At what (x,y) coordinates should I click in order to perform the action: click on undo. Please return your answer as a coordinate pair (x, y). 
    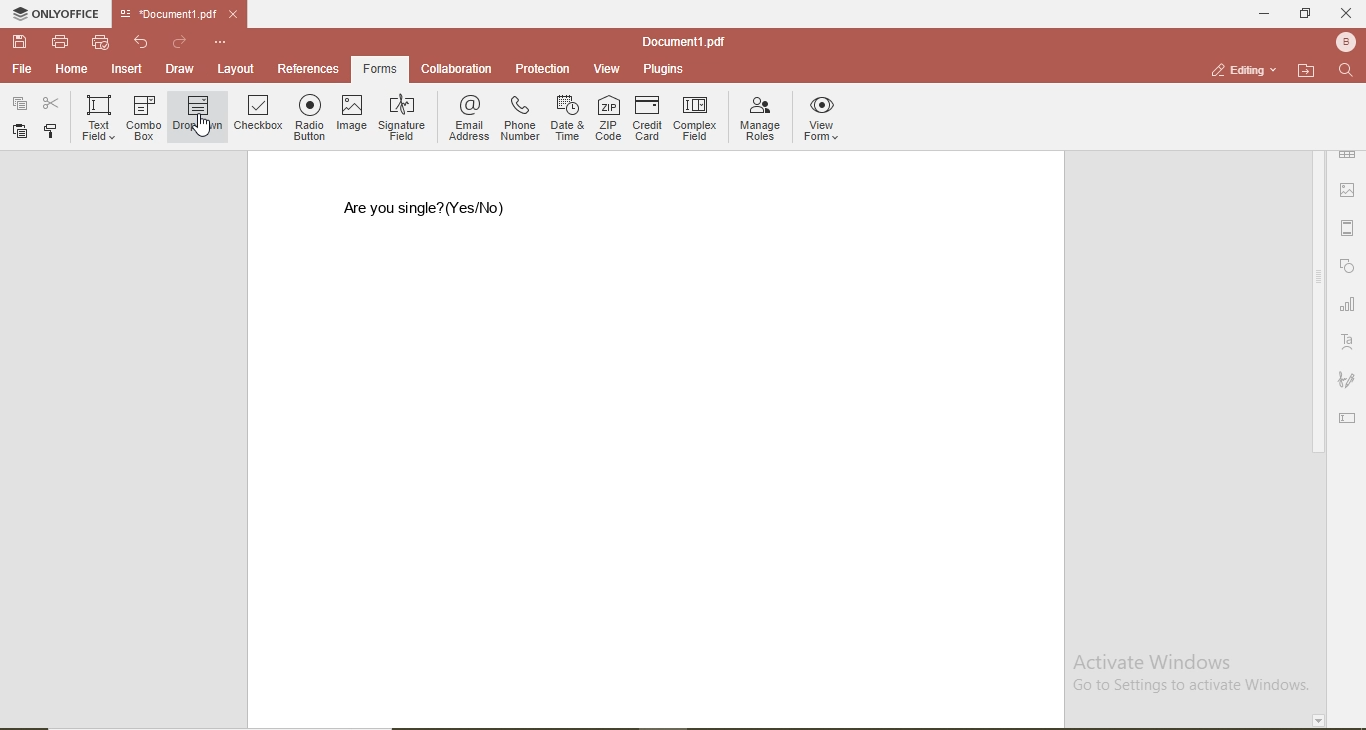
    Looking at the image, I should click on (142, 43).